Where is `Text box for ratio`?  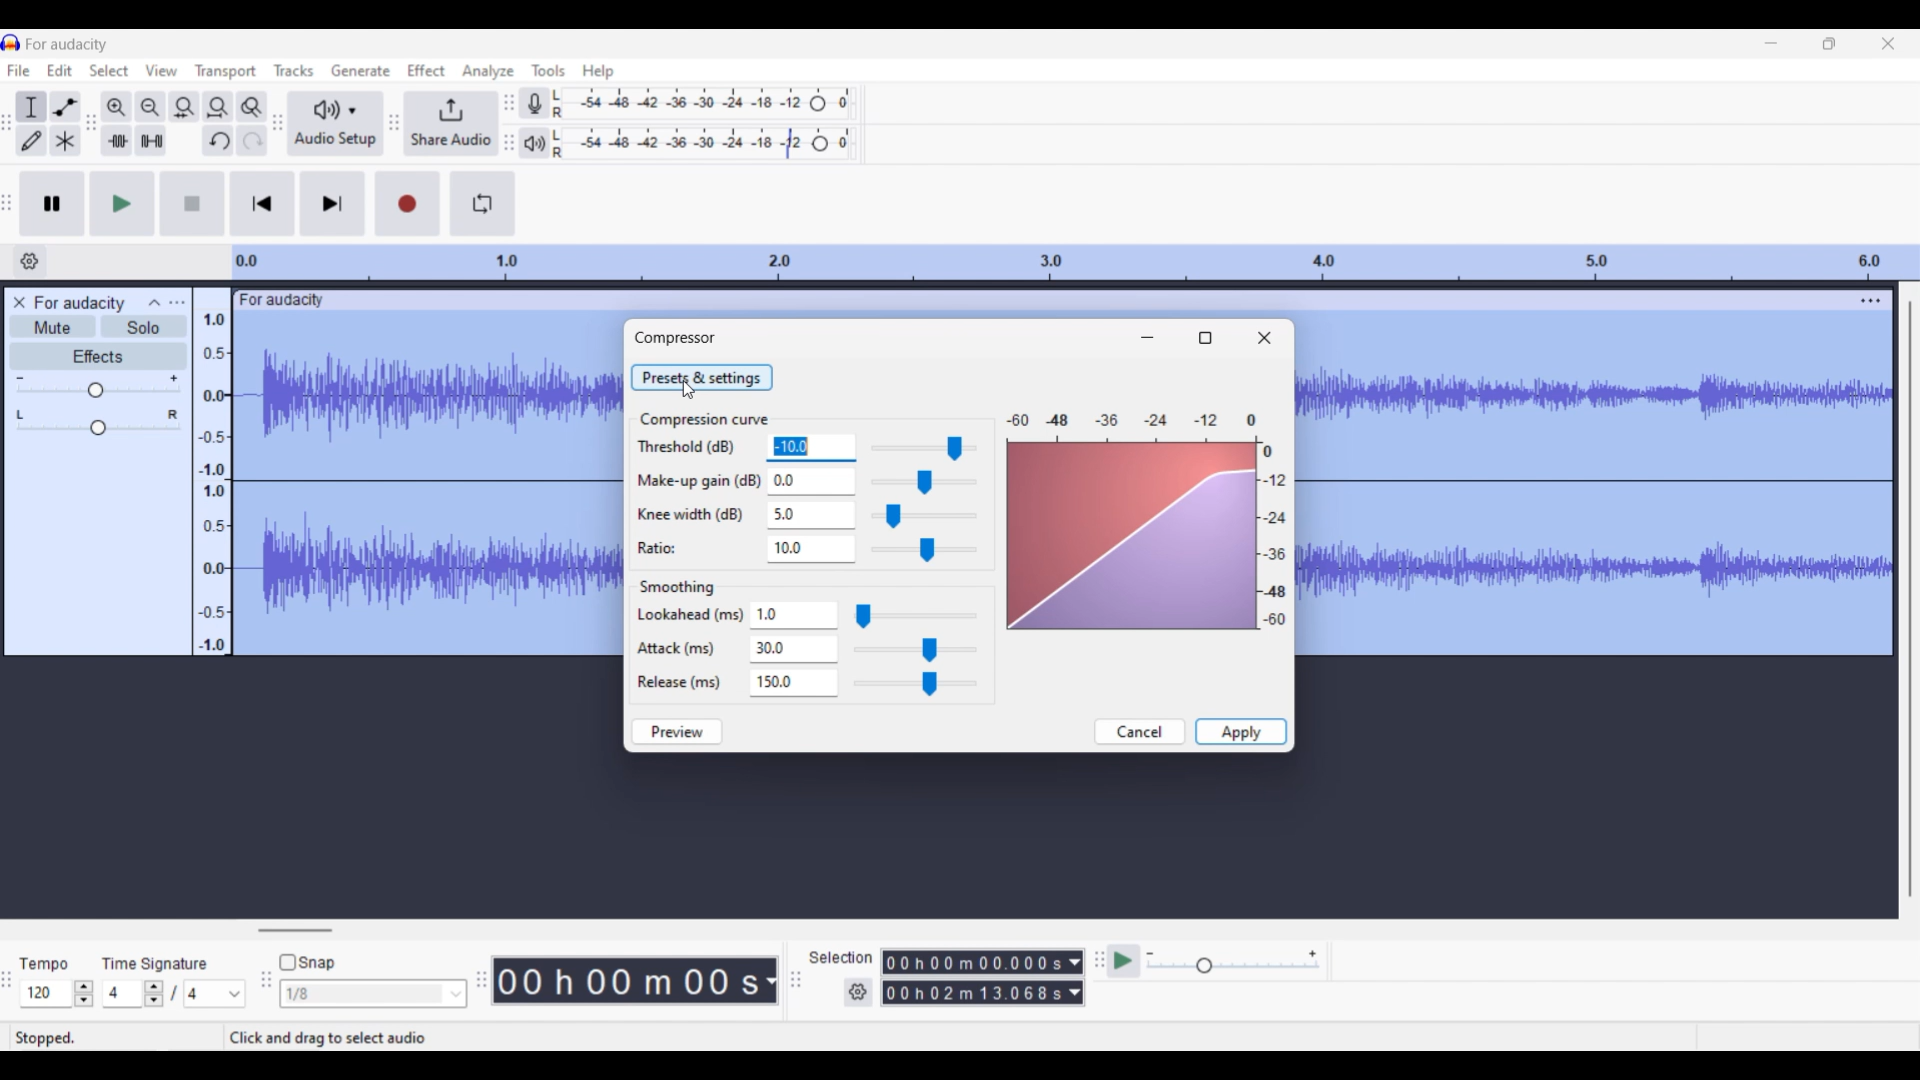
Text box for ratio is located at coordinates (808, 549).